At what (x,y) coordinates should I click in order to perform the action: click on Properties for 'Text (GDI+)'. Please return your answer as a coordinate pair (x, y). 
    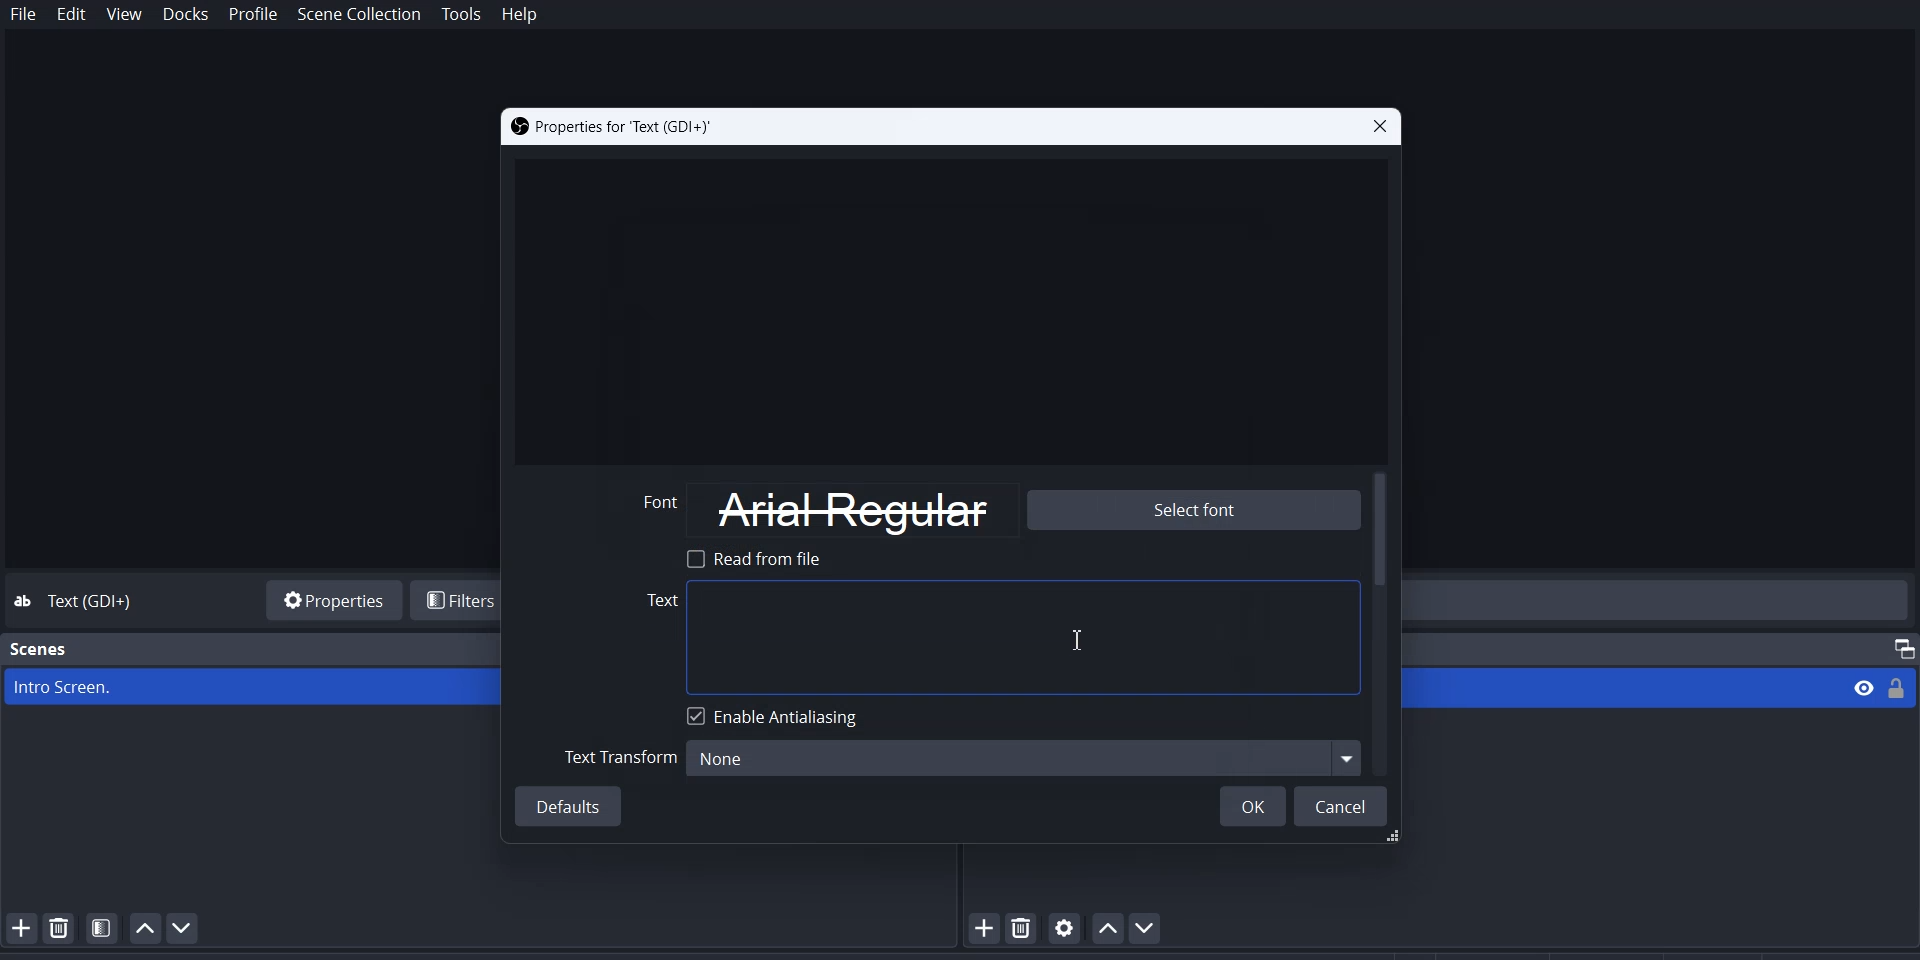
    Looking at the image, I should click on (612, 127).